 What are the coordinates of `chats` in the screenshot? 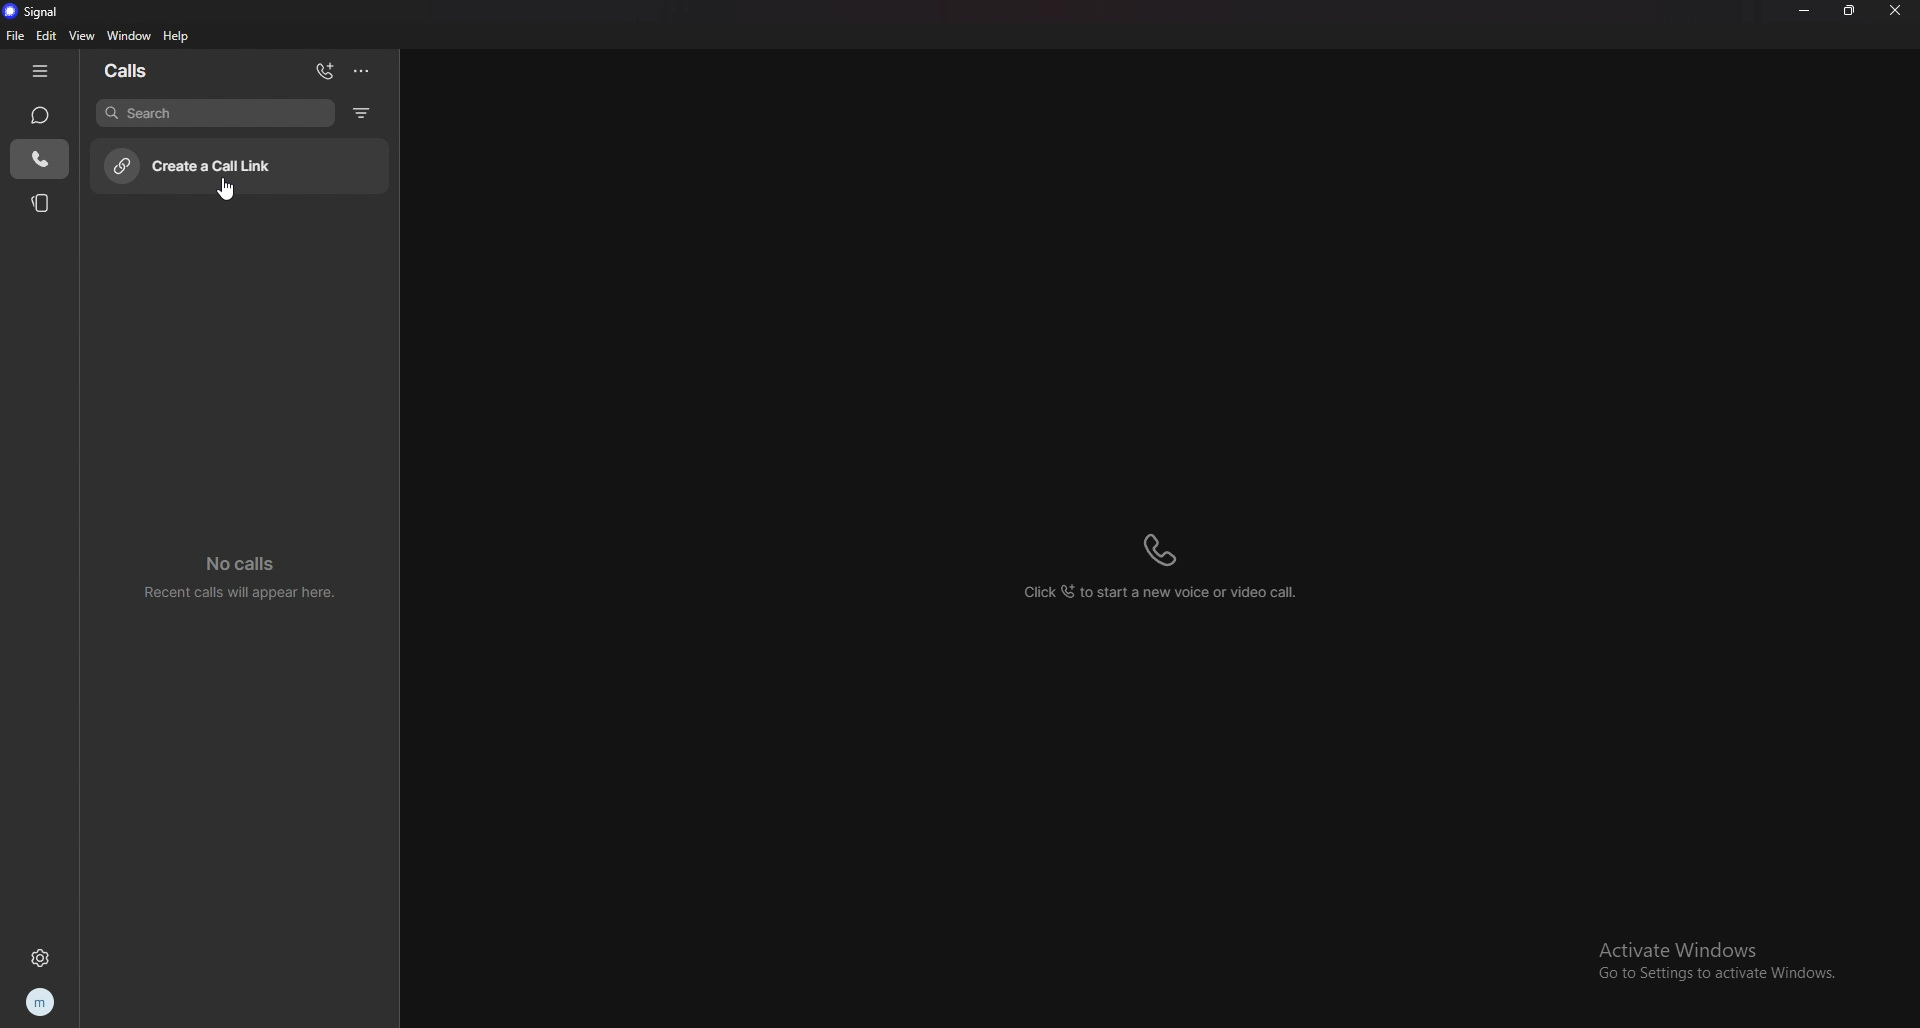 It's located at (39, 114).